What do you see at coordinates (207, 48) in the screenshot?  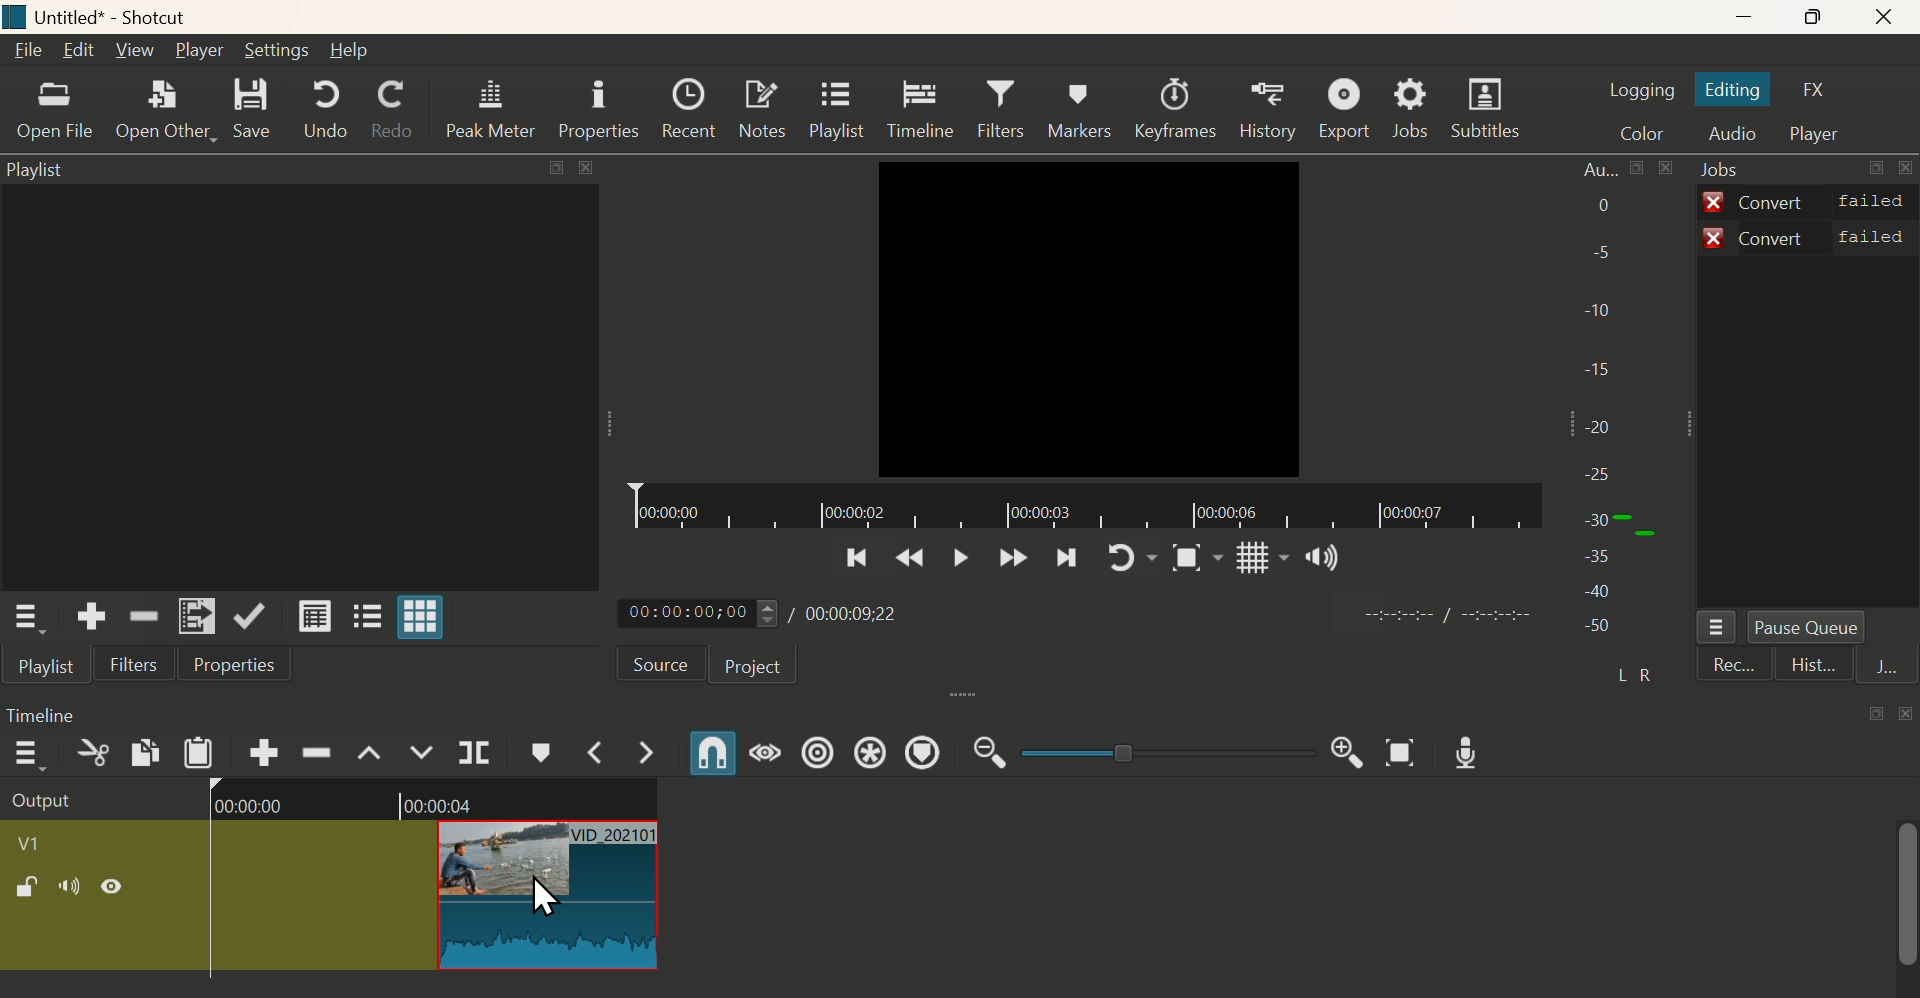 I see `` at bounding box center [207, 48].